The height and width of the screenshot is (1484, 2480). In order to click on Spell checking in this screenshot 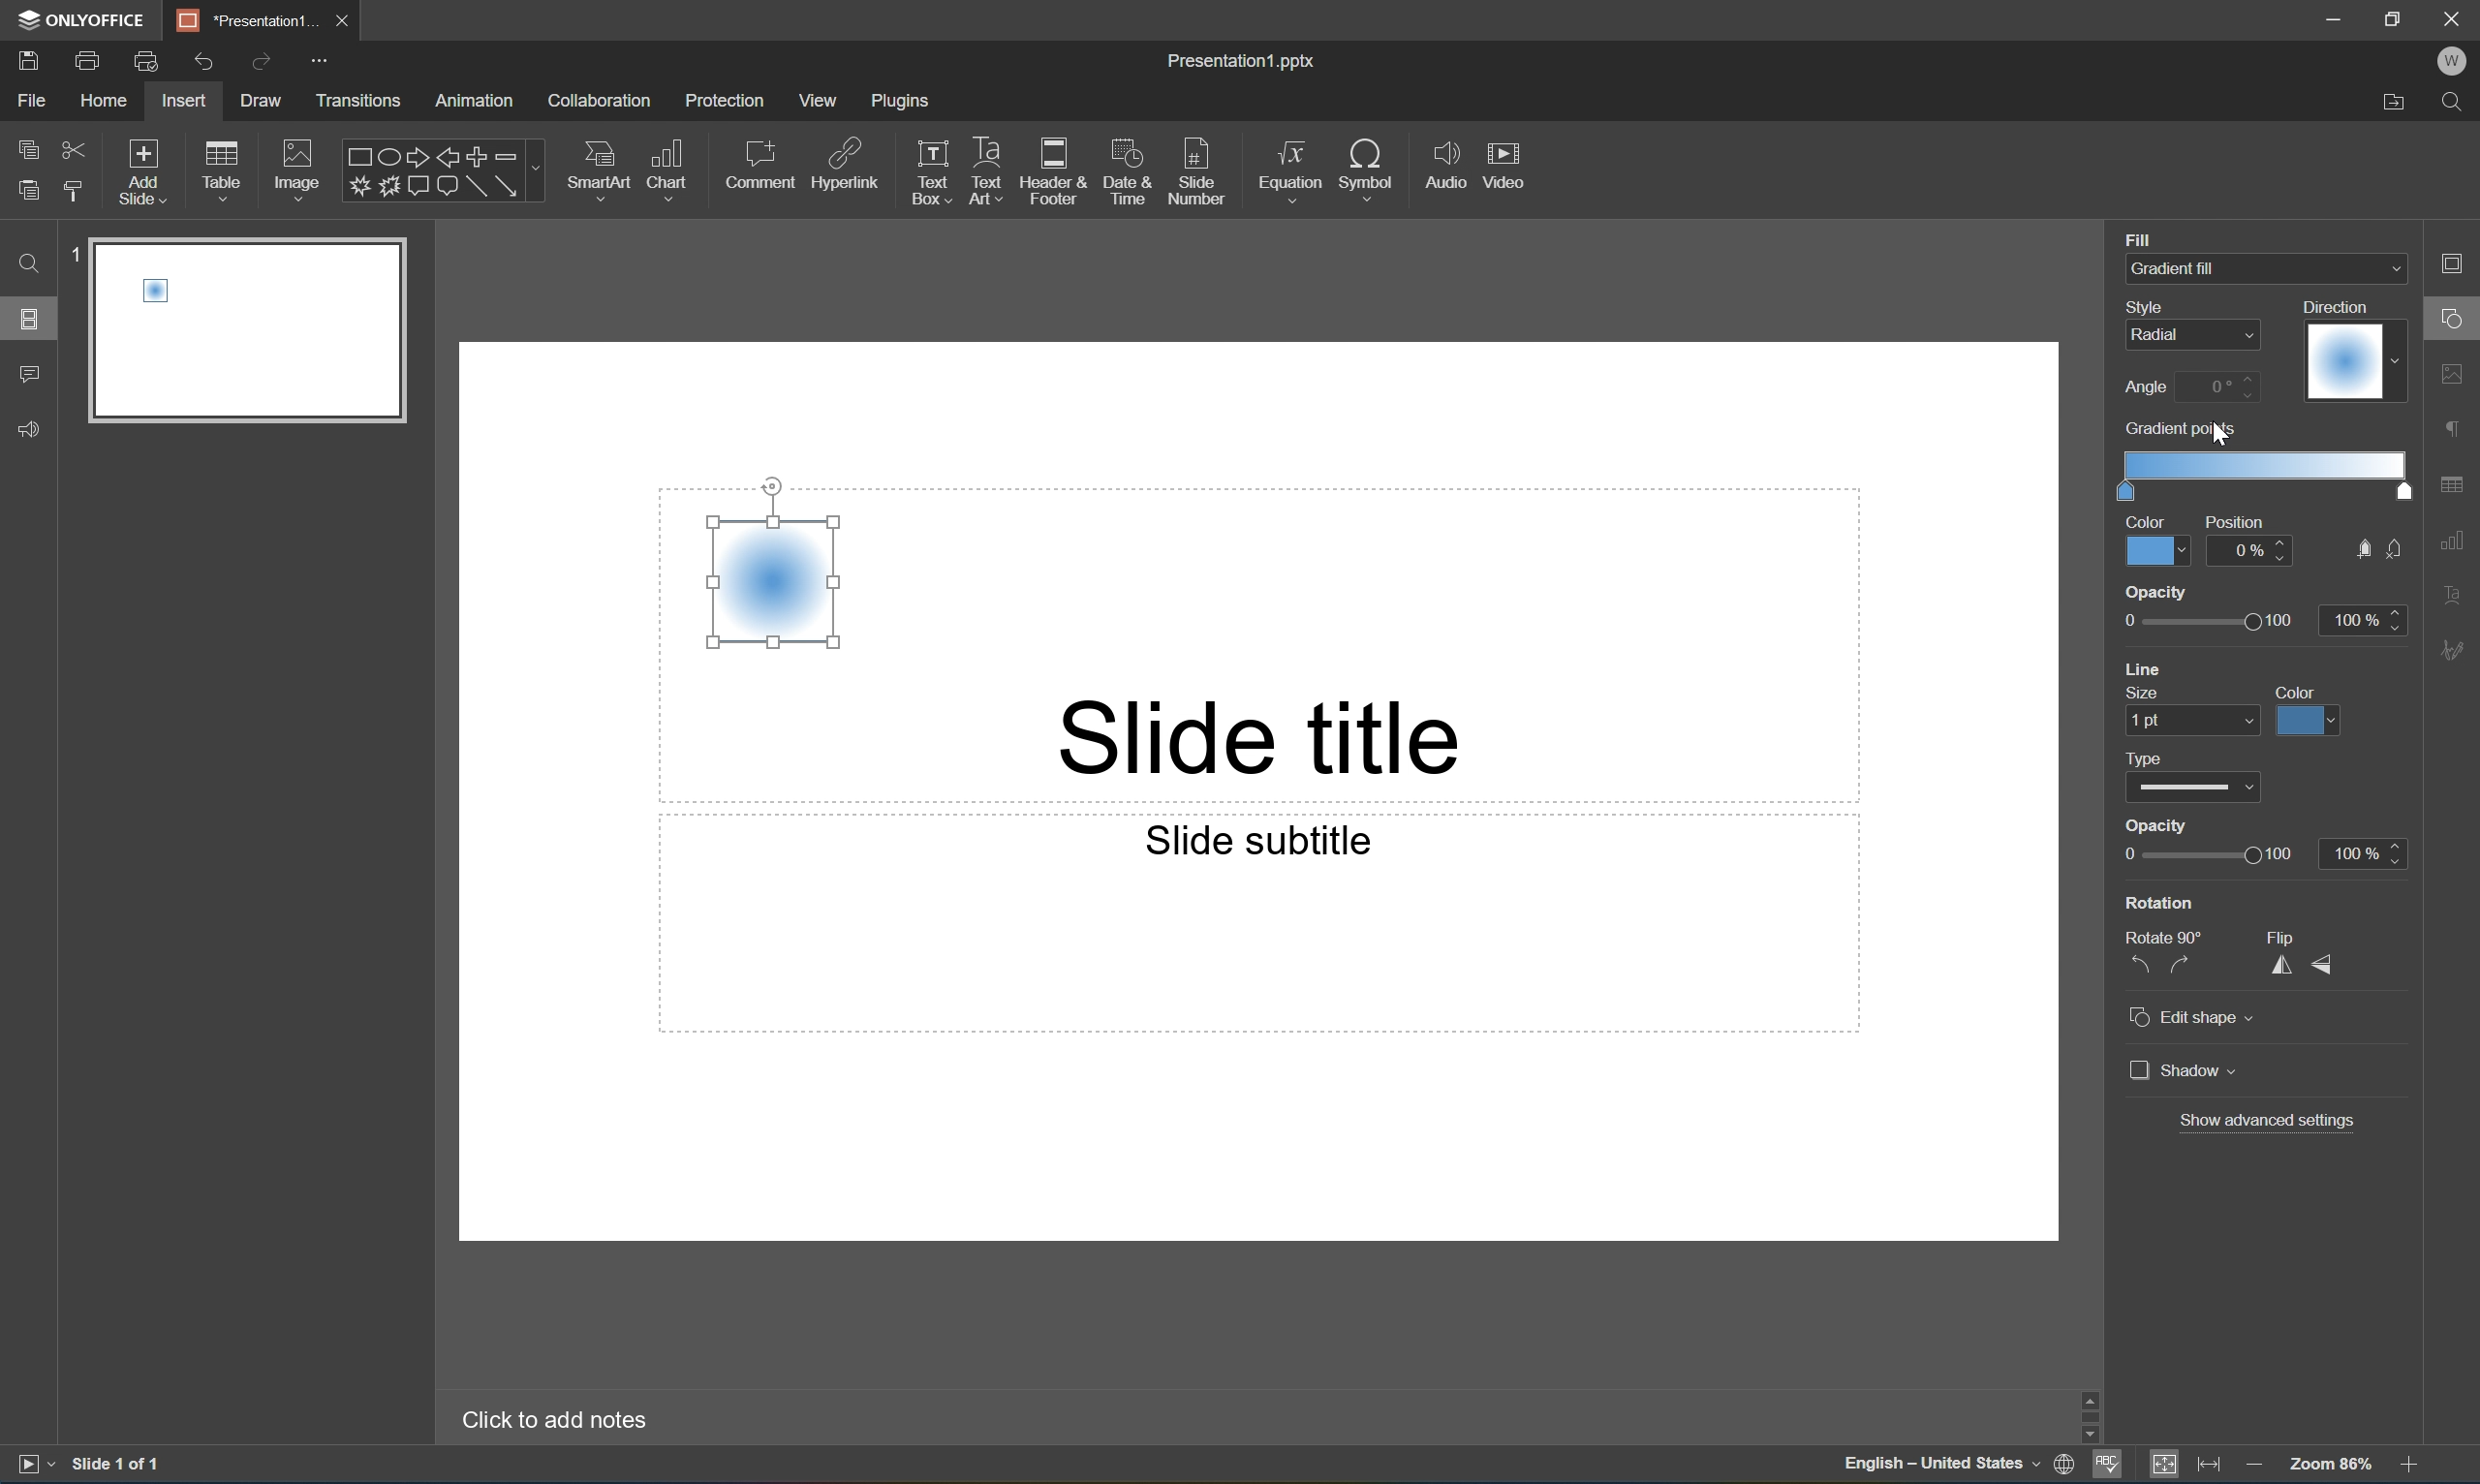, I will do `click(2107, 1466)`.